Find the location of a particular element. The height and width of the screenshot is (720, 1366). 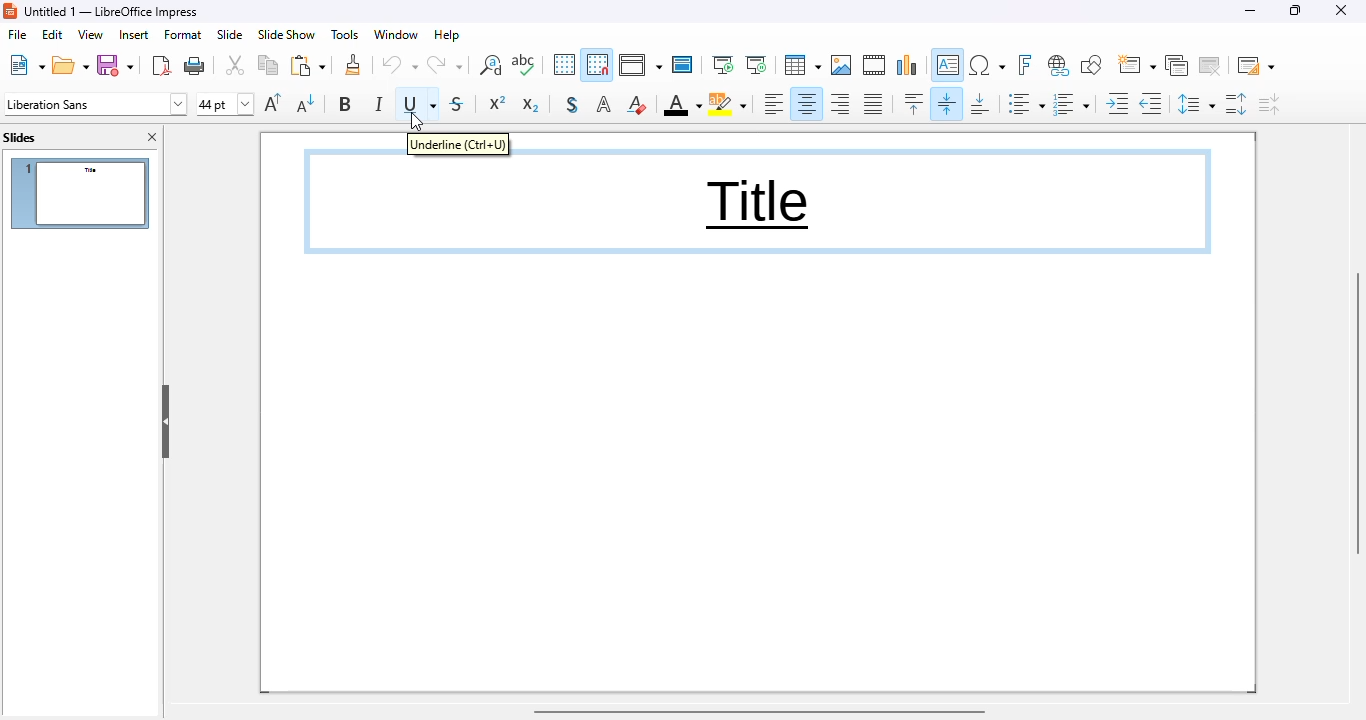

bold is located at coordinates (347, 104).